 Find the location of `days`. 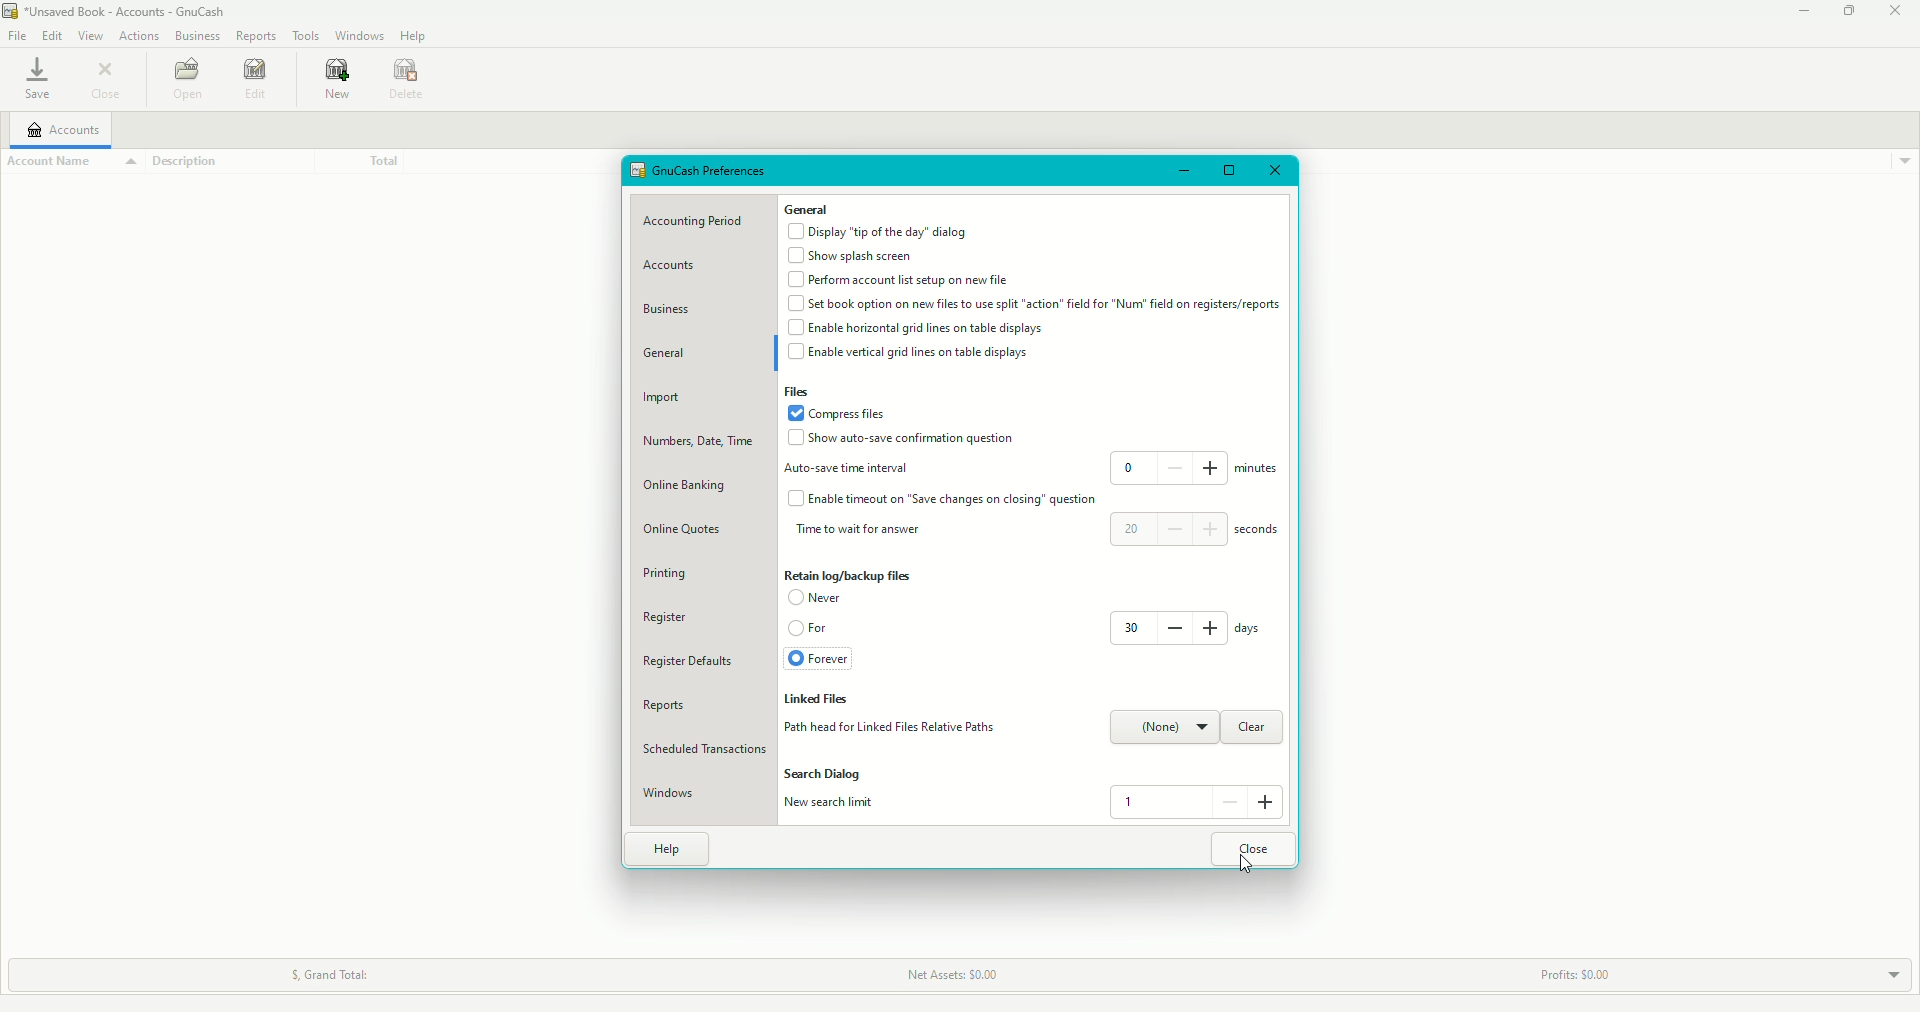

days is located at coordinates (1248, 629).